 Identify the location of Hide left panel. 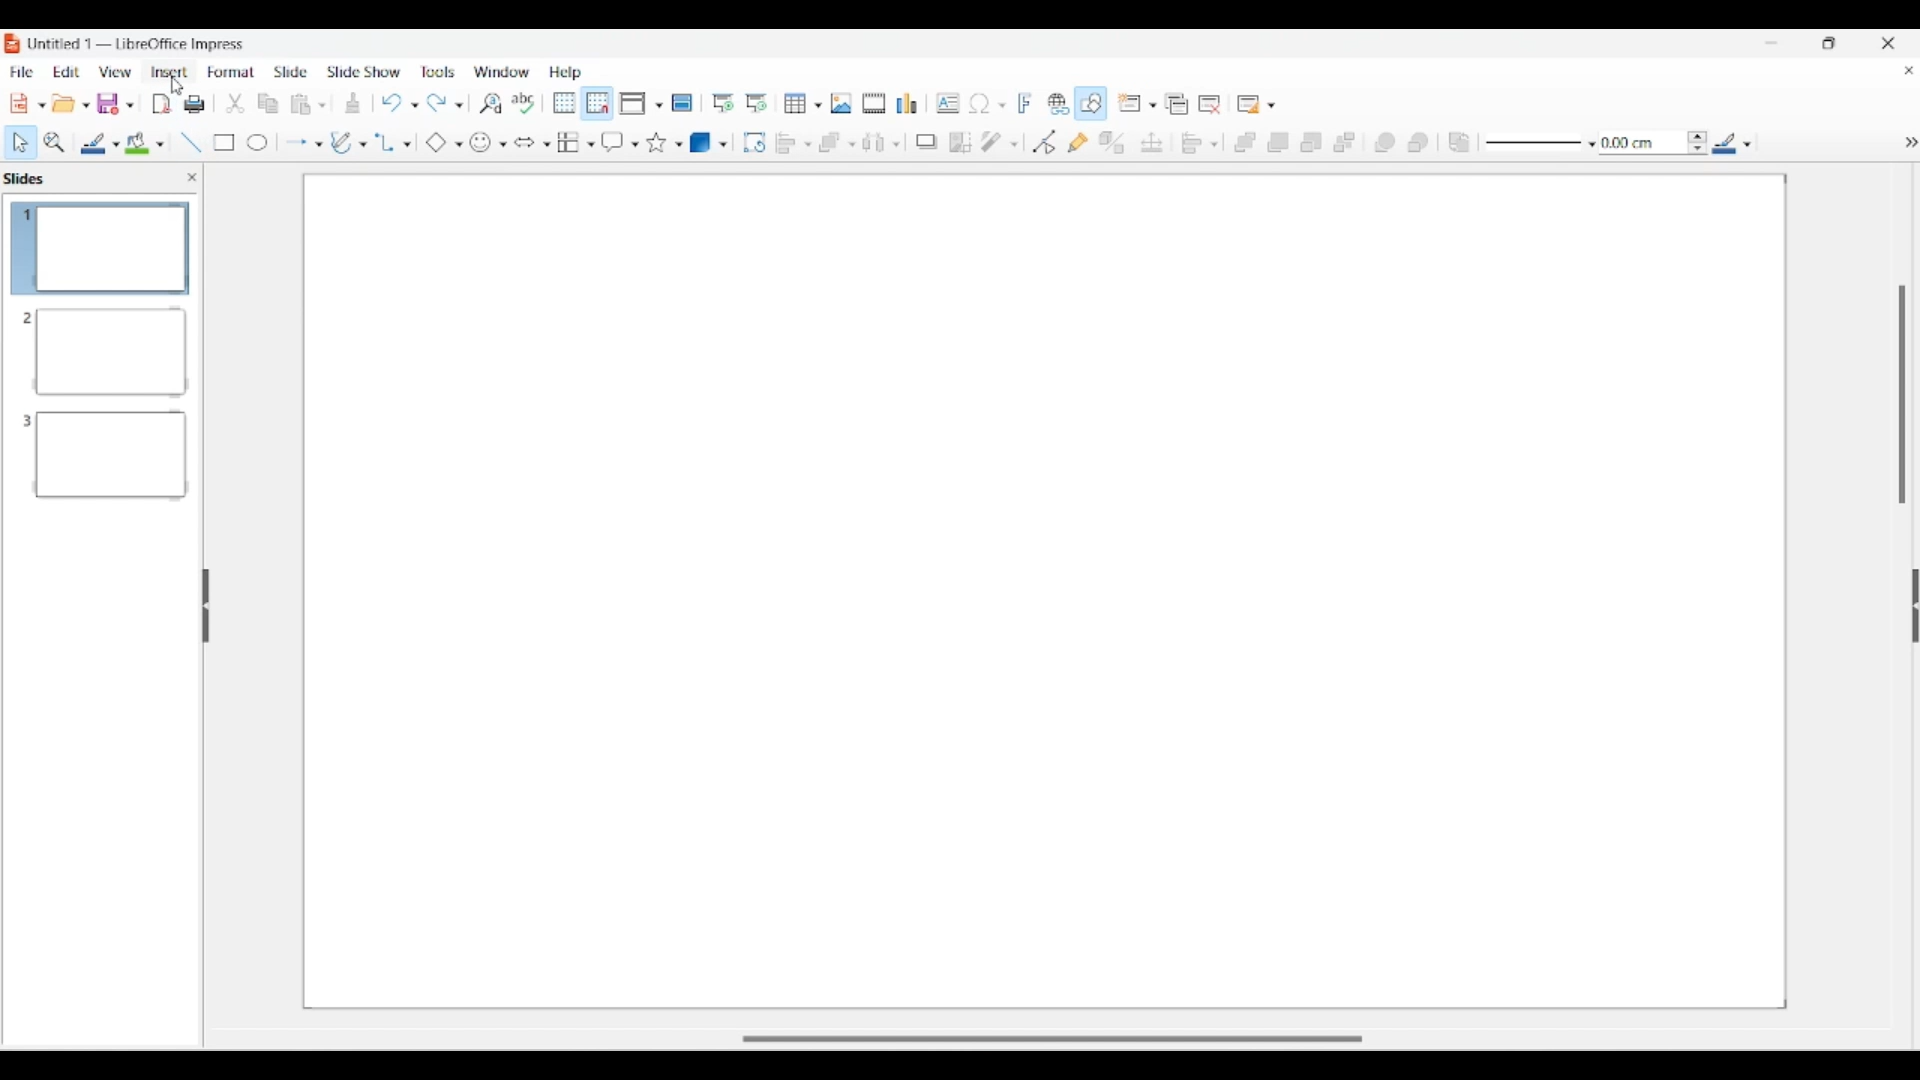
(206, 606).